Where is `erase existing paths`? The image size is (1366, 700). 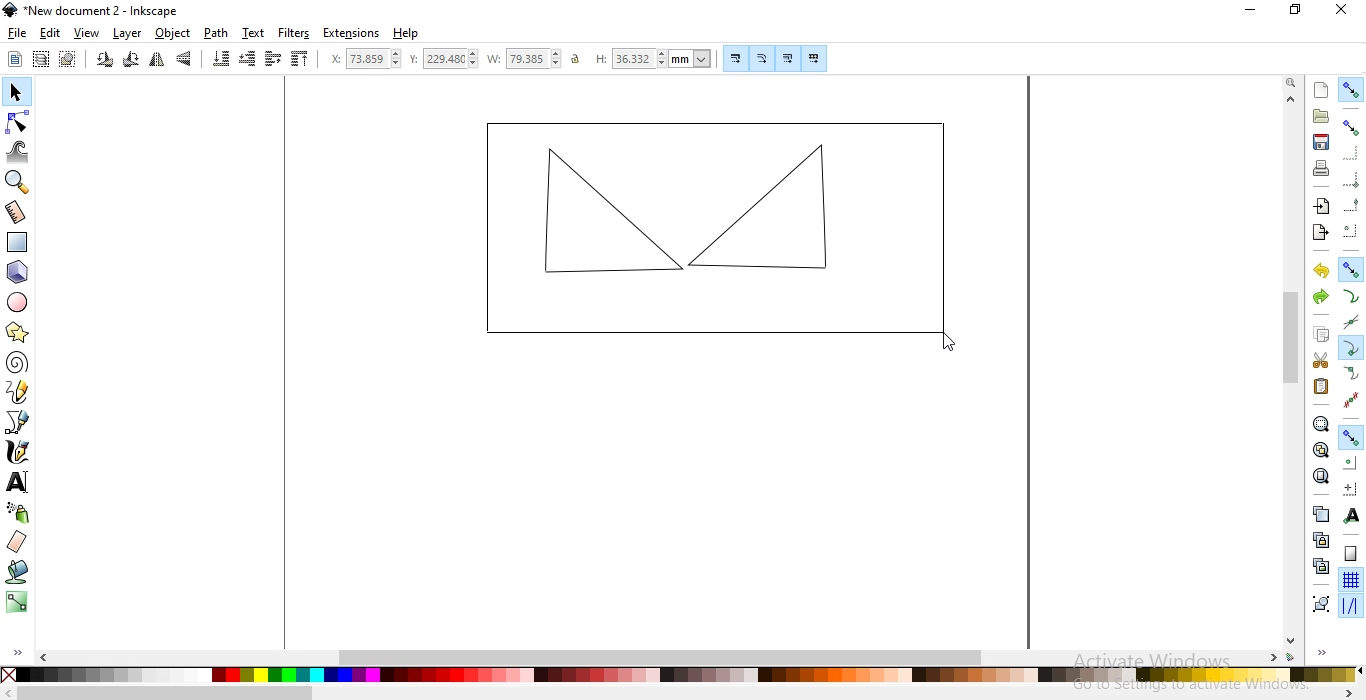 erase existing paths is located at coordinates (18, 542).